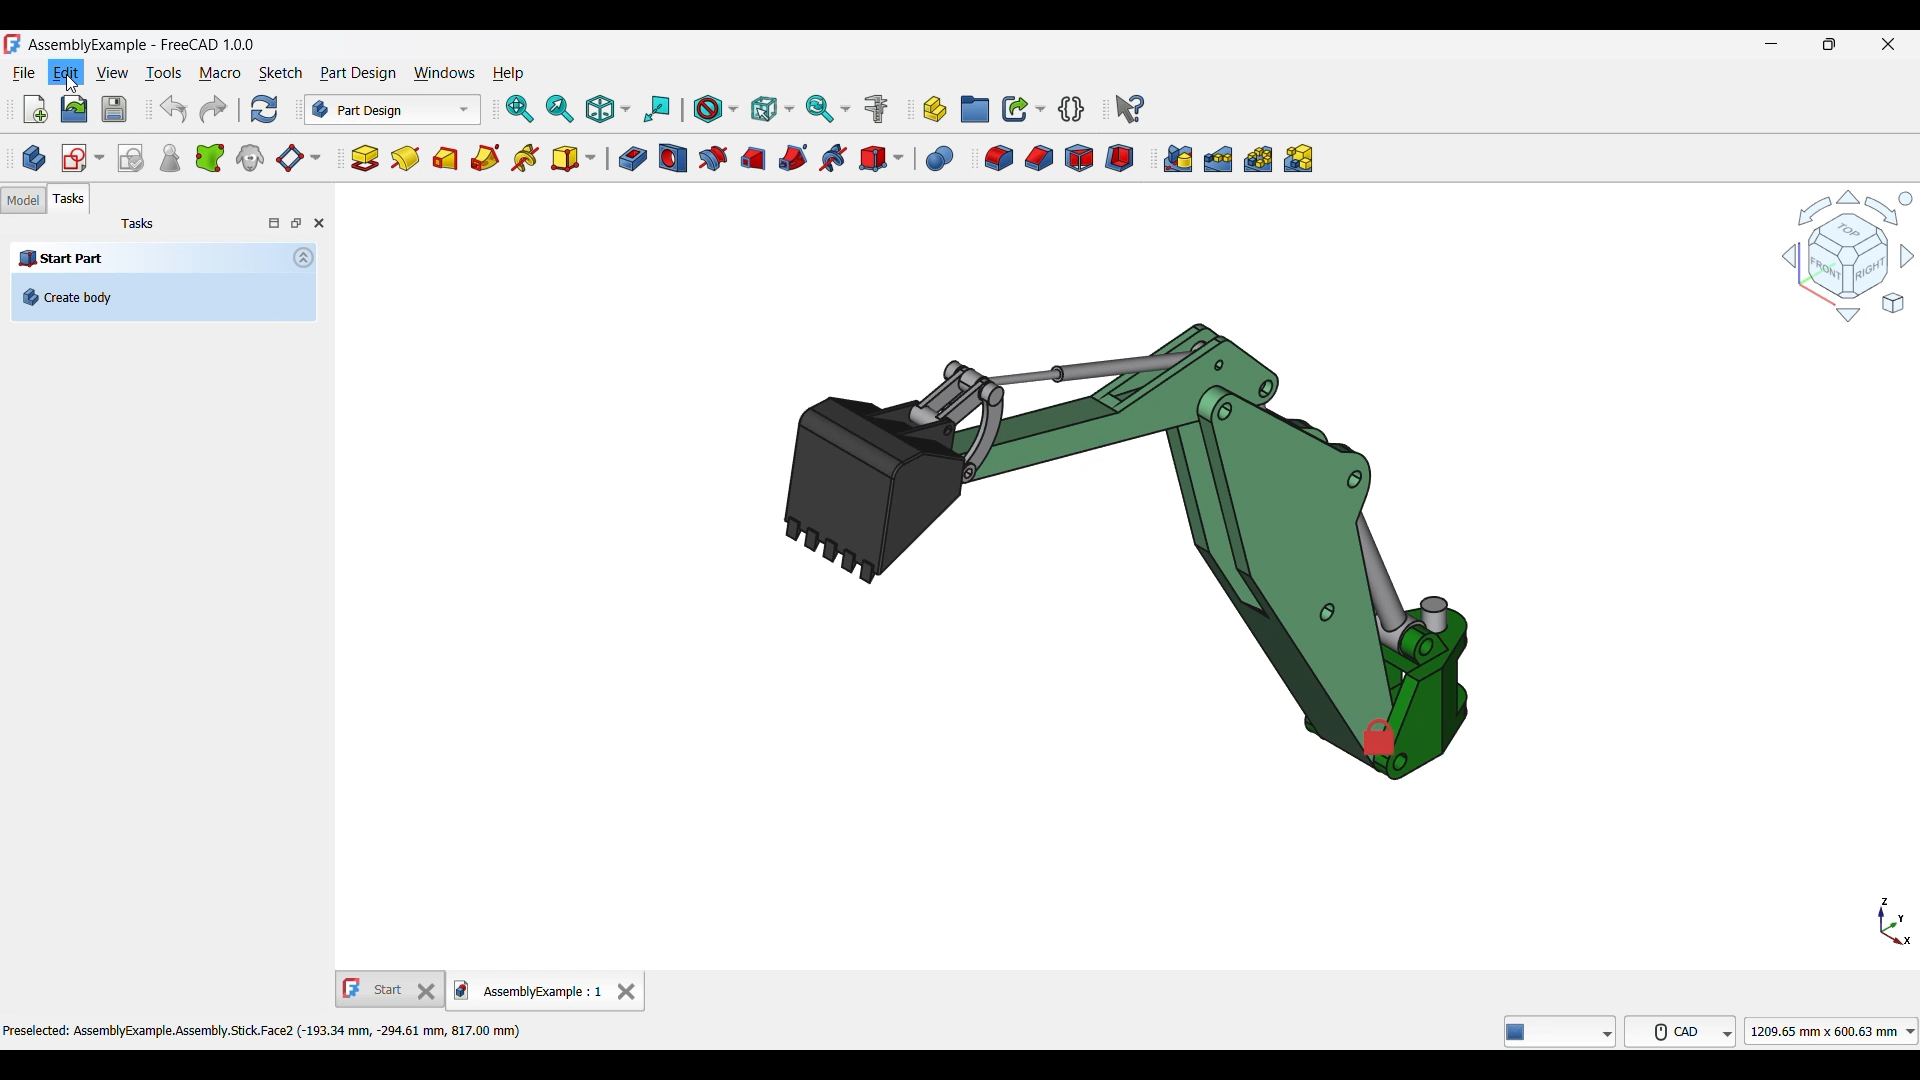 This screenshot has width=1920, height=1080. Describe the element at coordinates (214, 110) in the screenshot. I see `Redo` at that location.